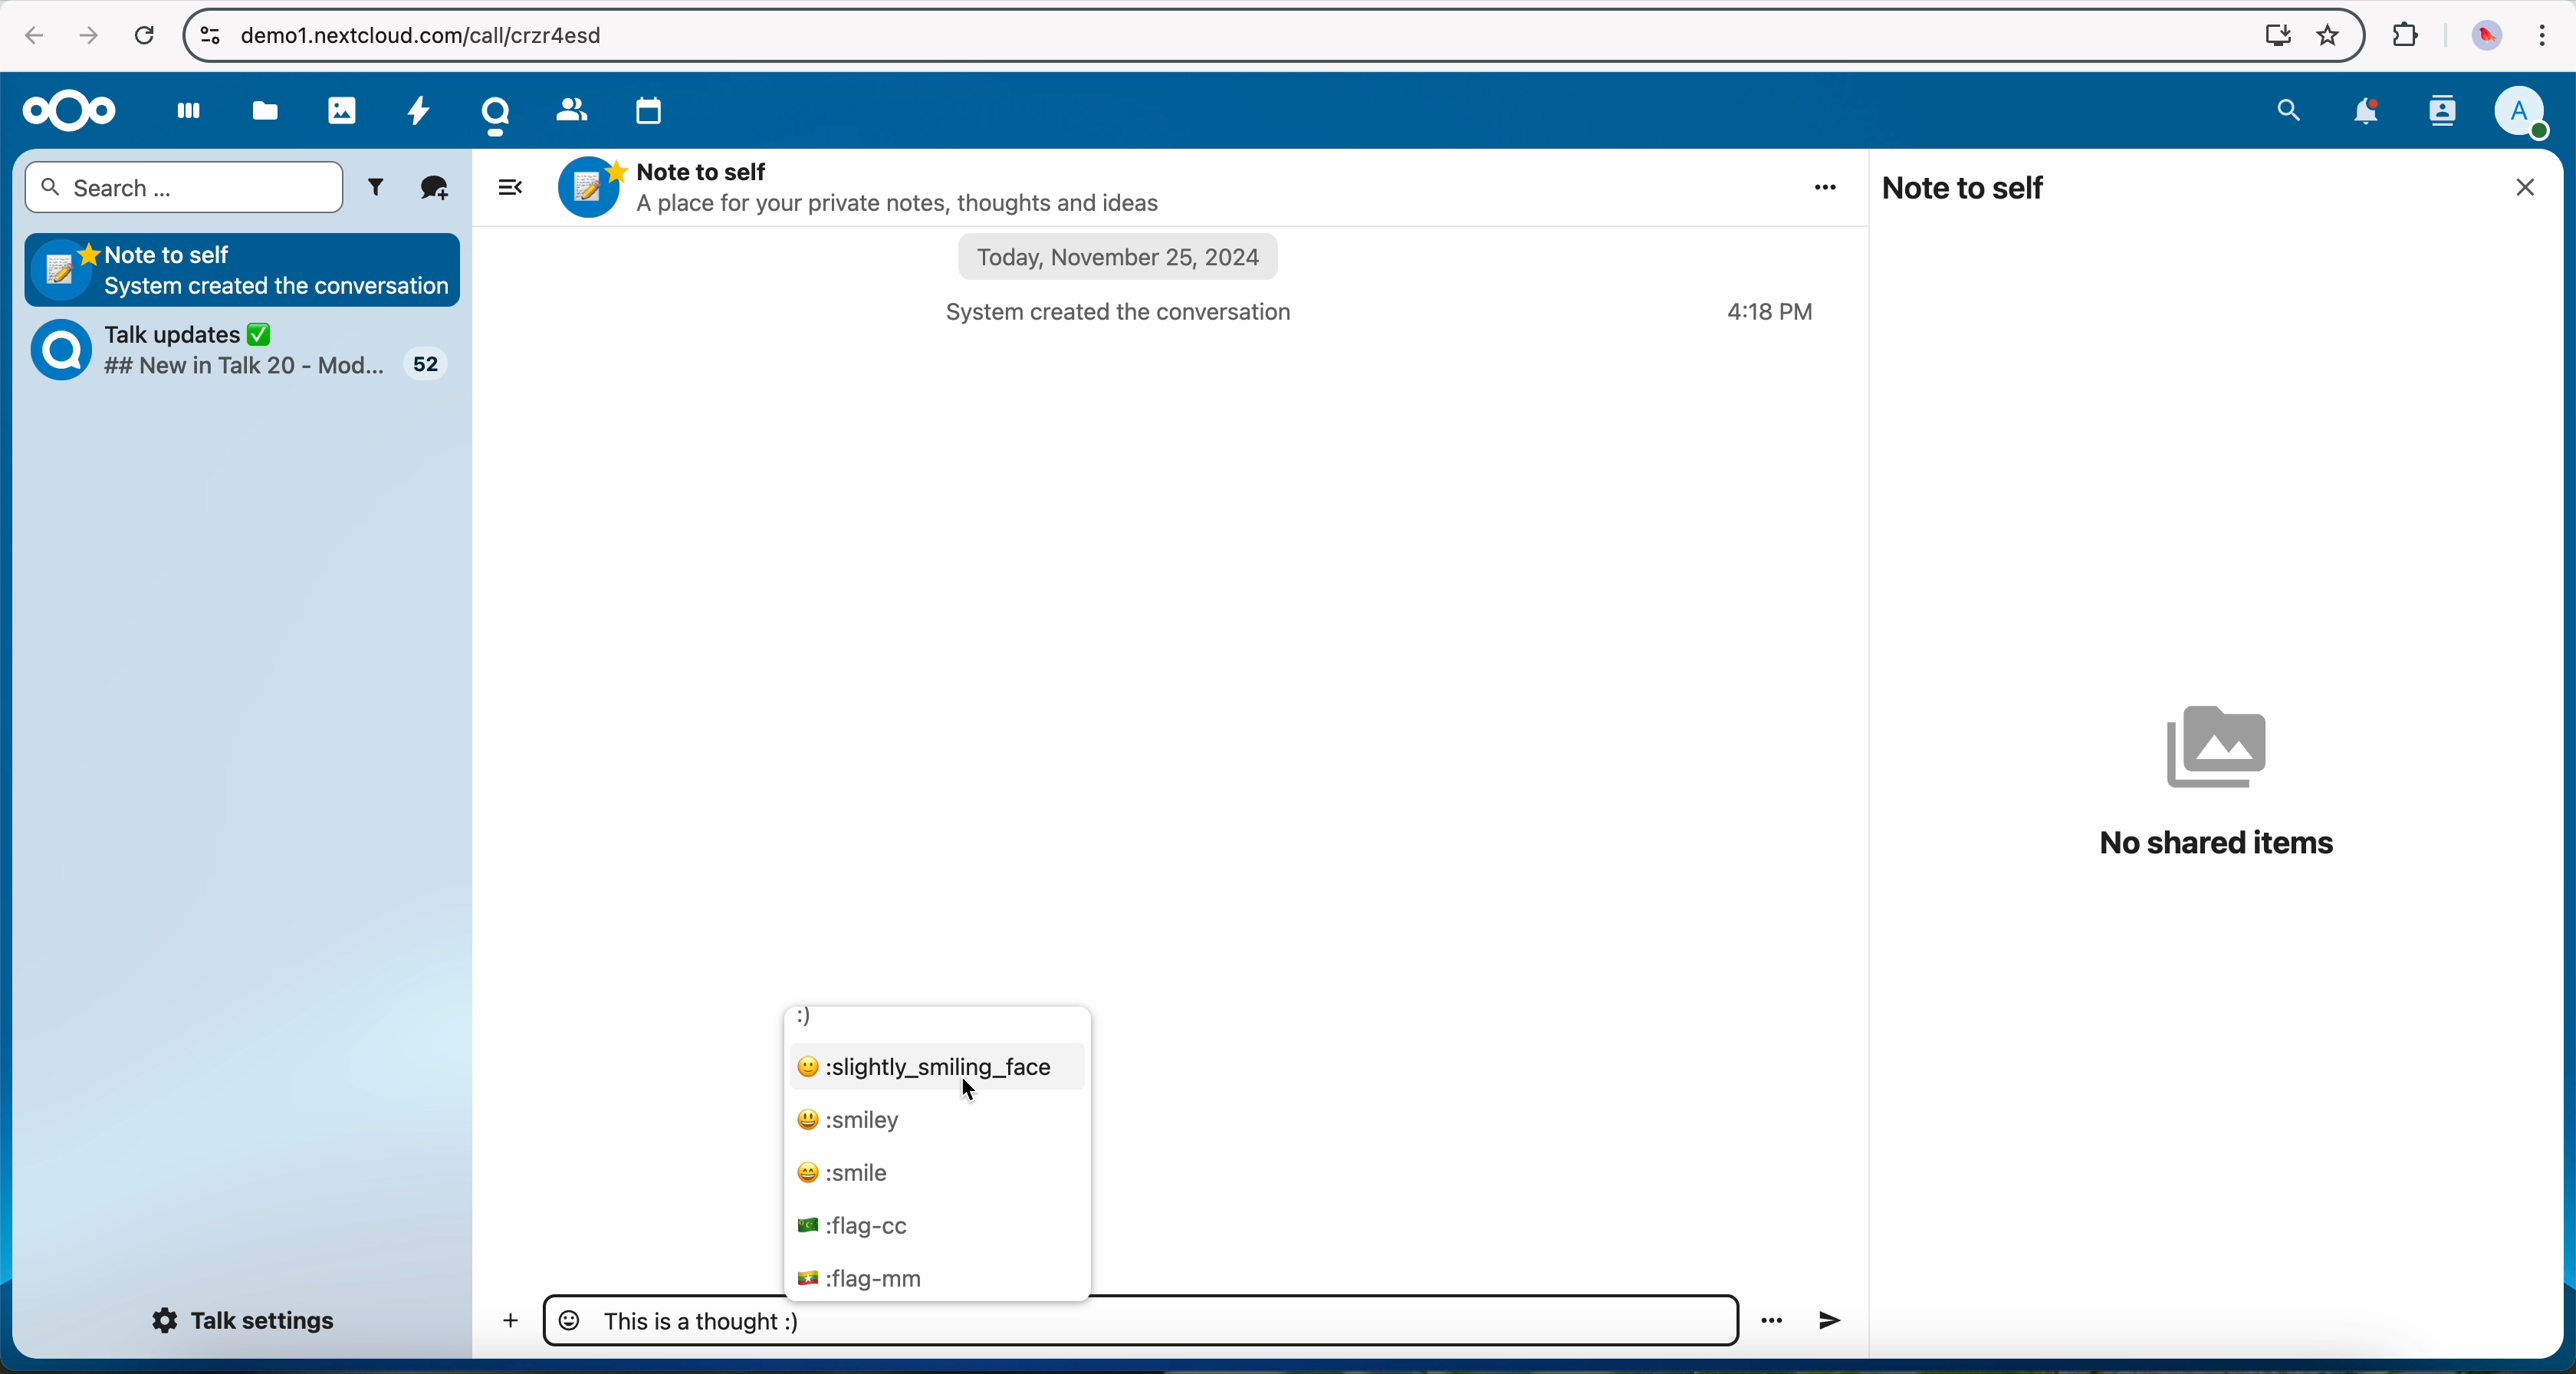  What do you see at coordinates (1774, 1321) in the screenshot?
I see `more options` at bounding box center [1774, 1321].